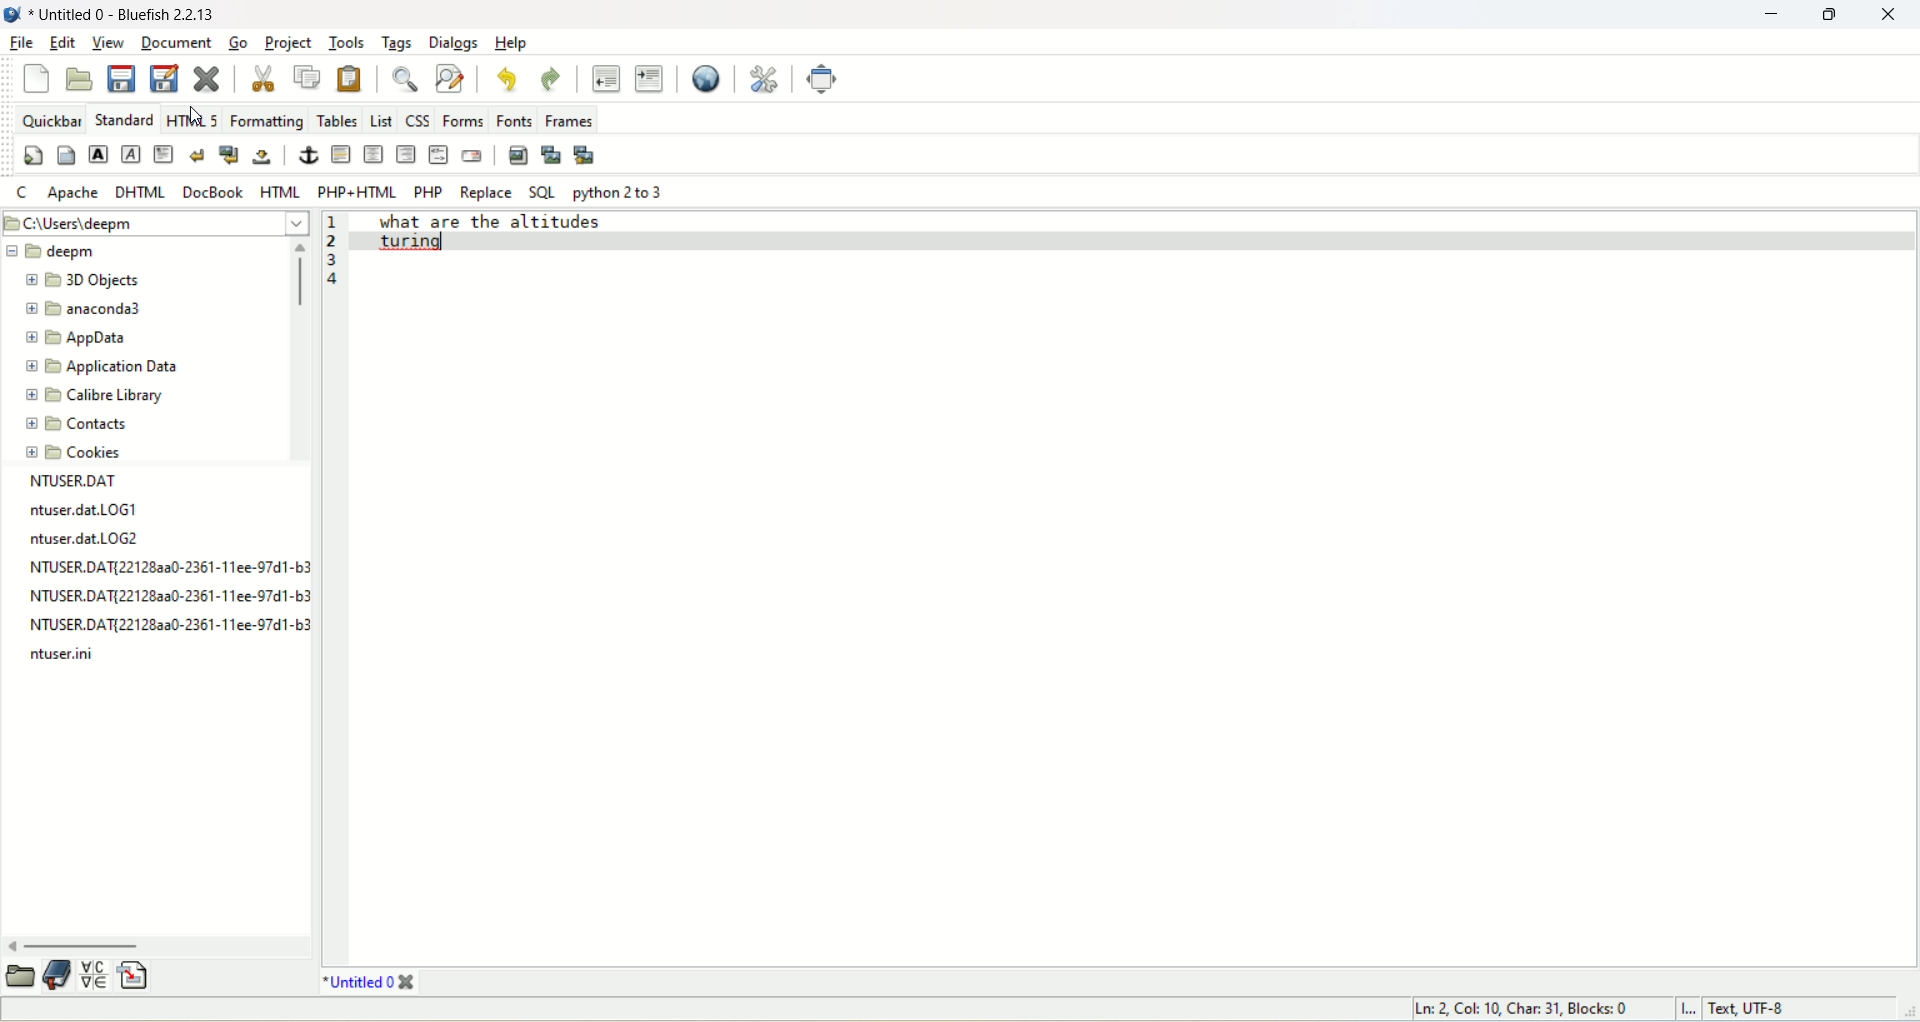 The height and width of the screenshot is (1022, 1920). What do you see at coordinates (512, 118) in the screenshot?
I see `fonts` at bounding box center [512, 118].